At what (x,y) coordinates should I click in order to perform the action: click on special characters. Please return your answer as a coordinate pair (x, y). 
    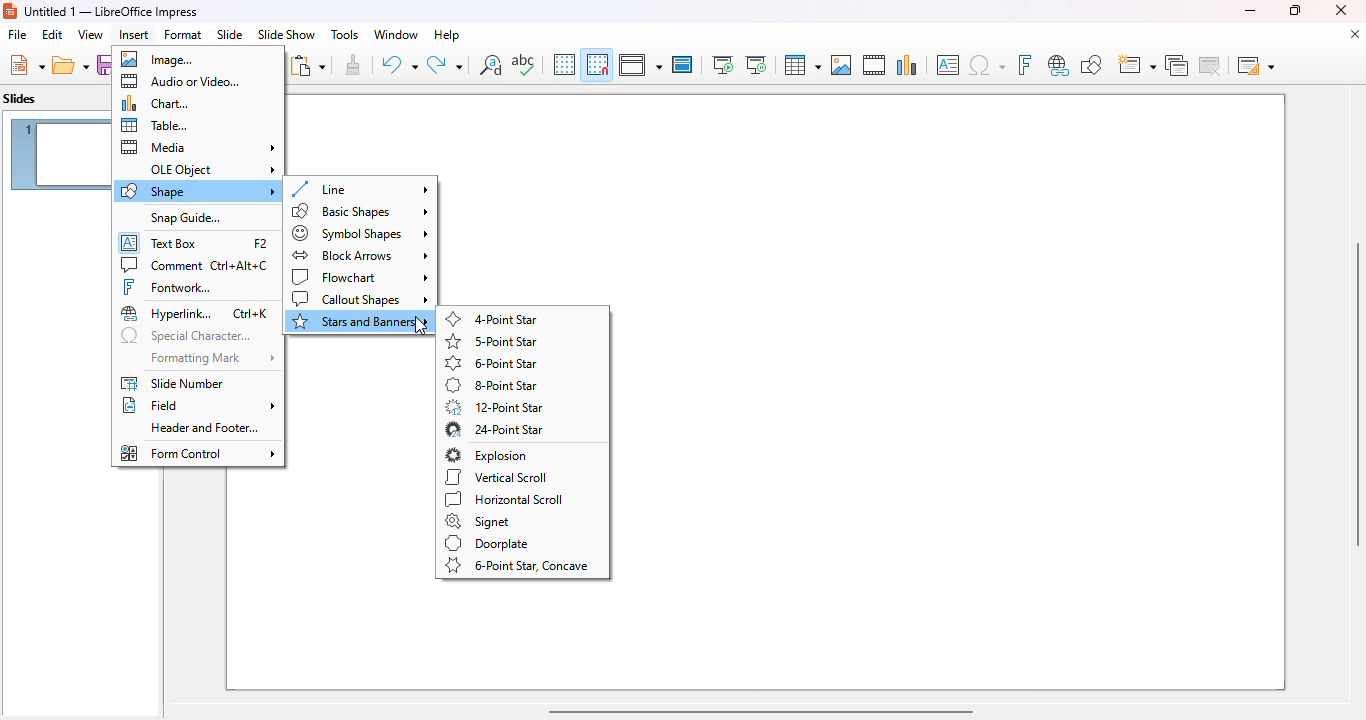
    Looking at the image, I should click on (186, 337).